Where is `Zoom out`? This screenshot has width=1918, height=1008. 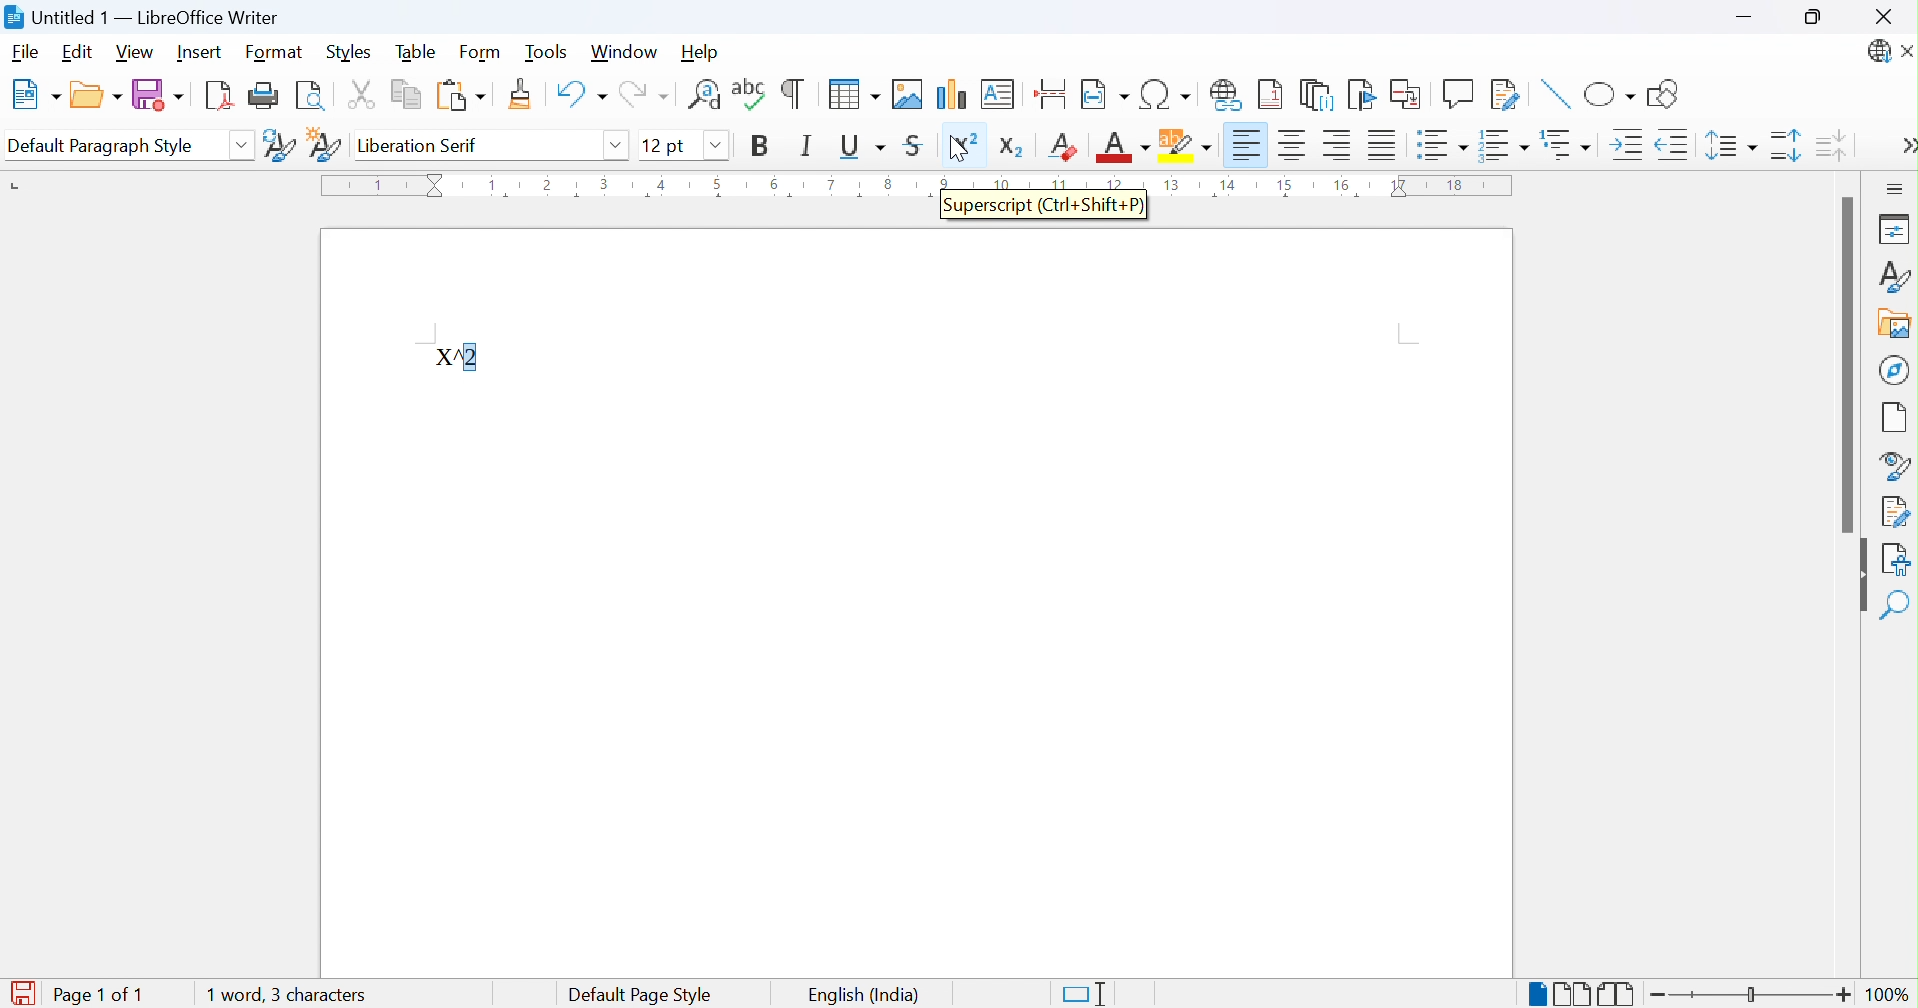 Zoom out is located at coordinates (1658, 999).